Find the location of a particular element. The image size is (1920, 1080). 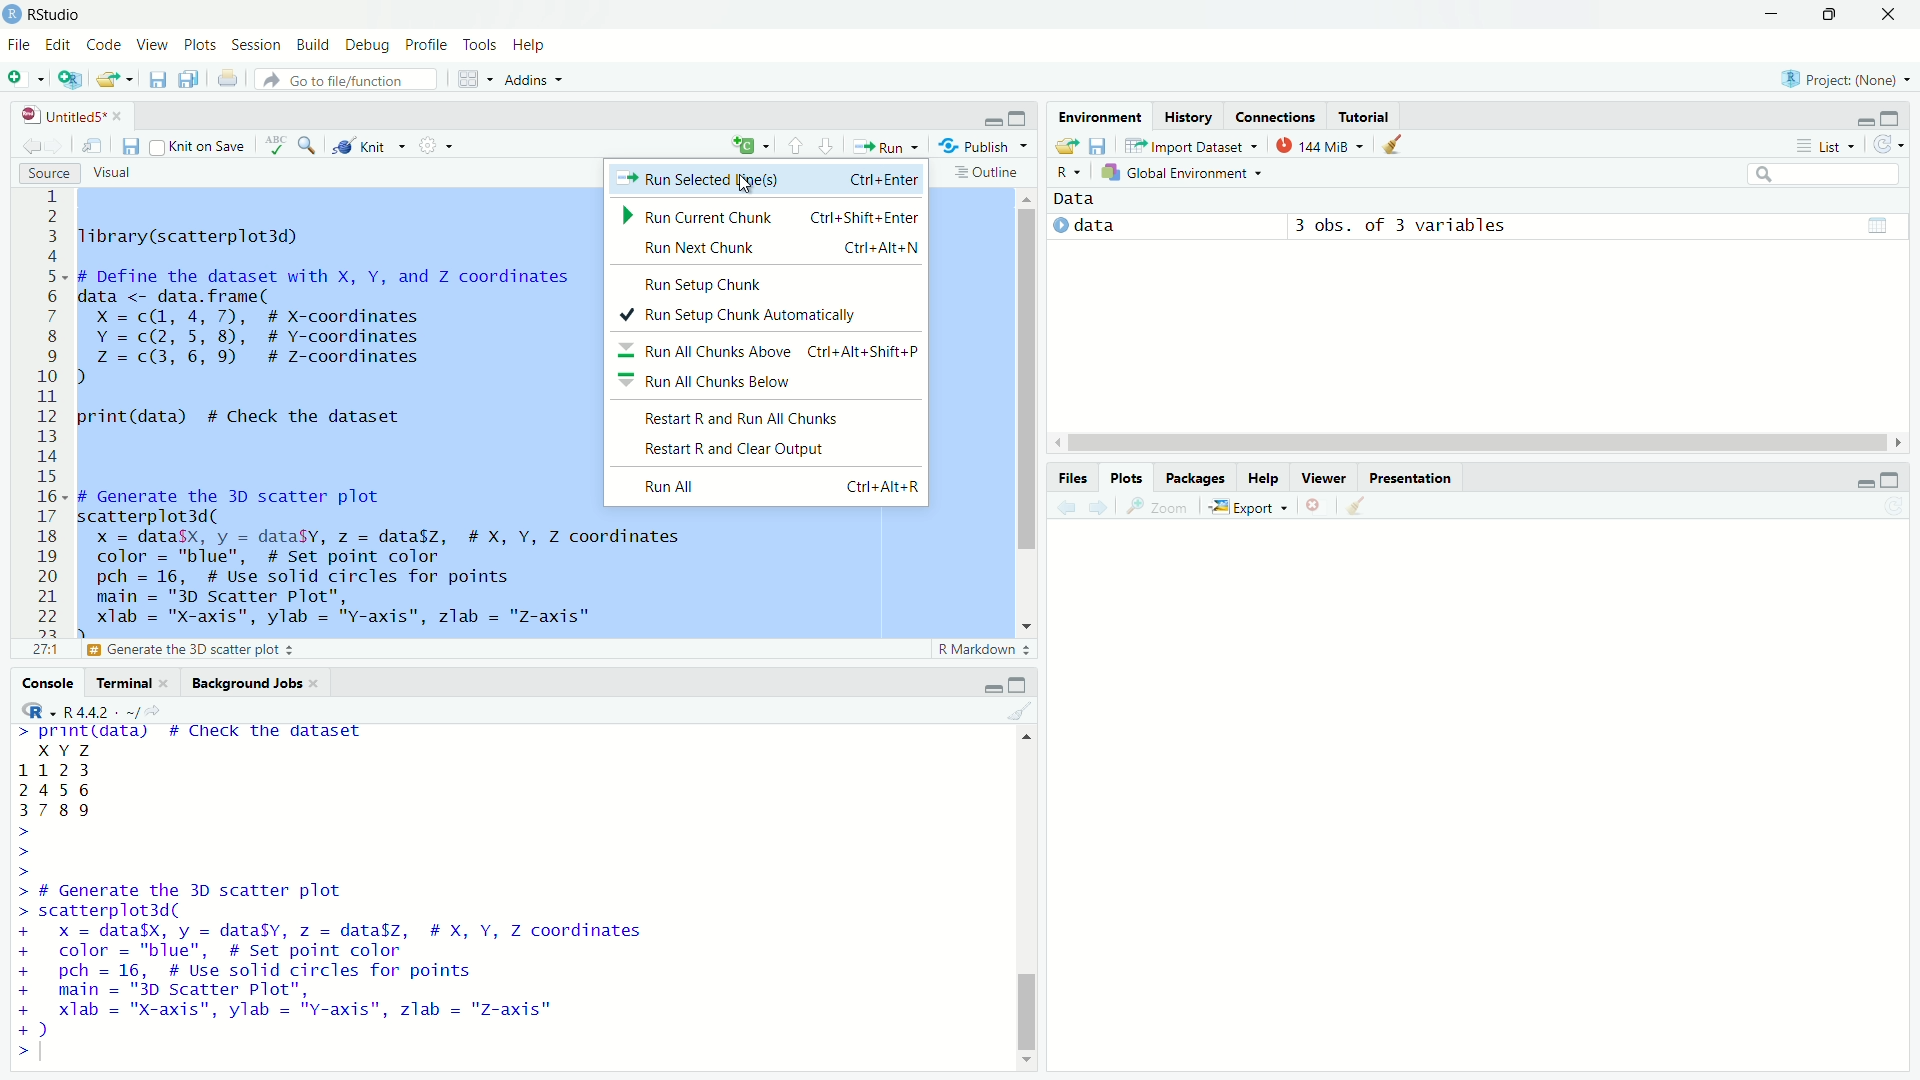

scrollbar is located at coordinates (1026, 403).